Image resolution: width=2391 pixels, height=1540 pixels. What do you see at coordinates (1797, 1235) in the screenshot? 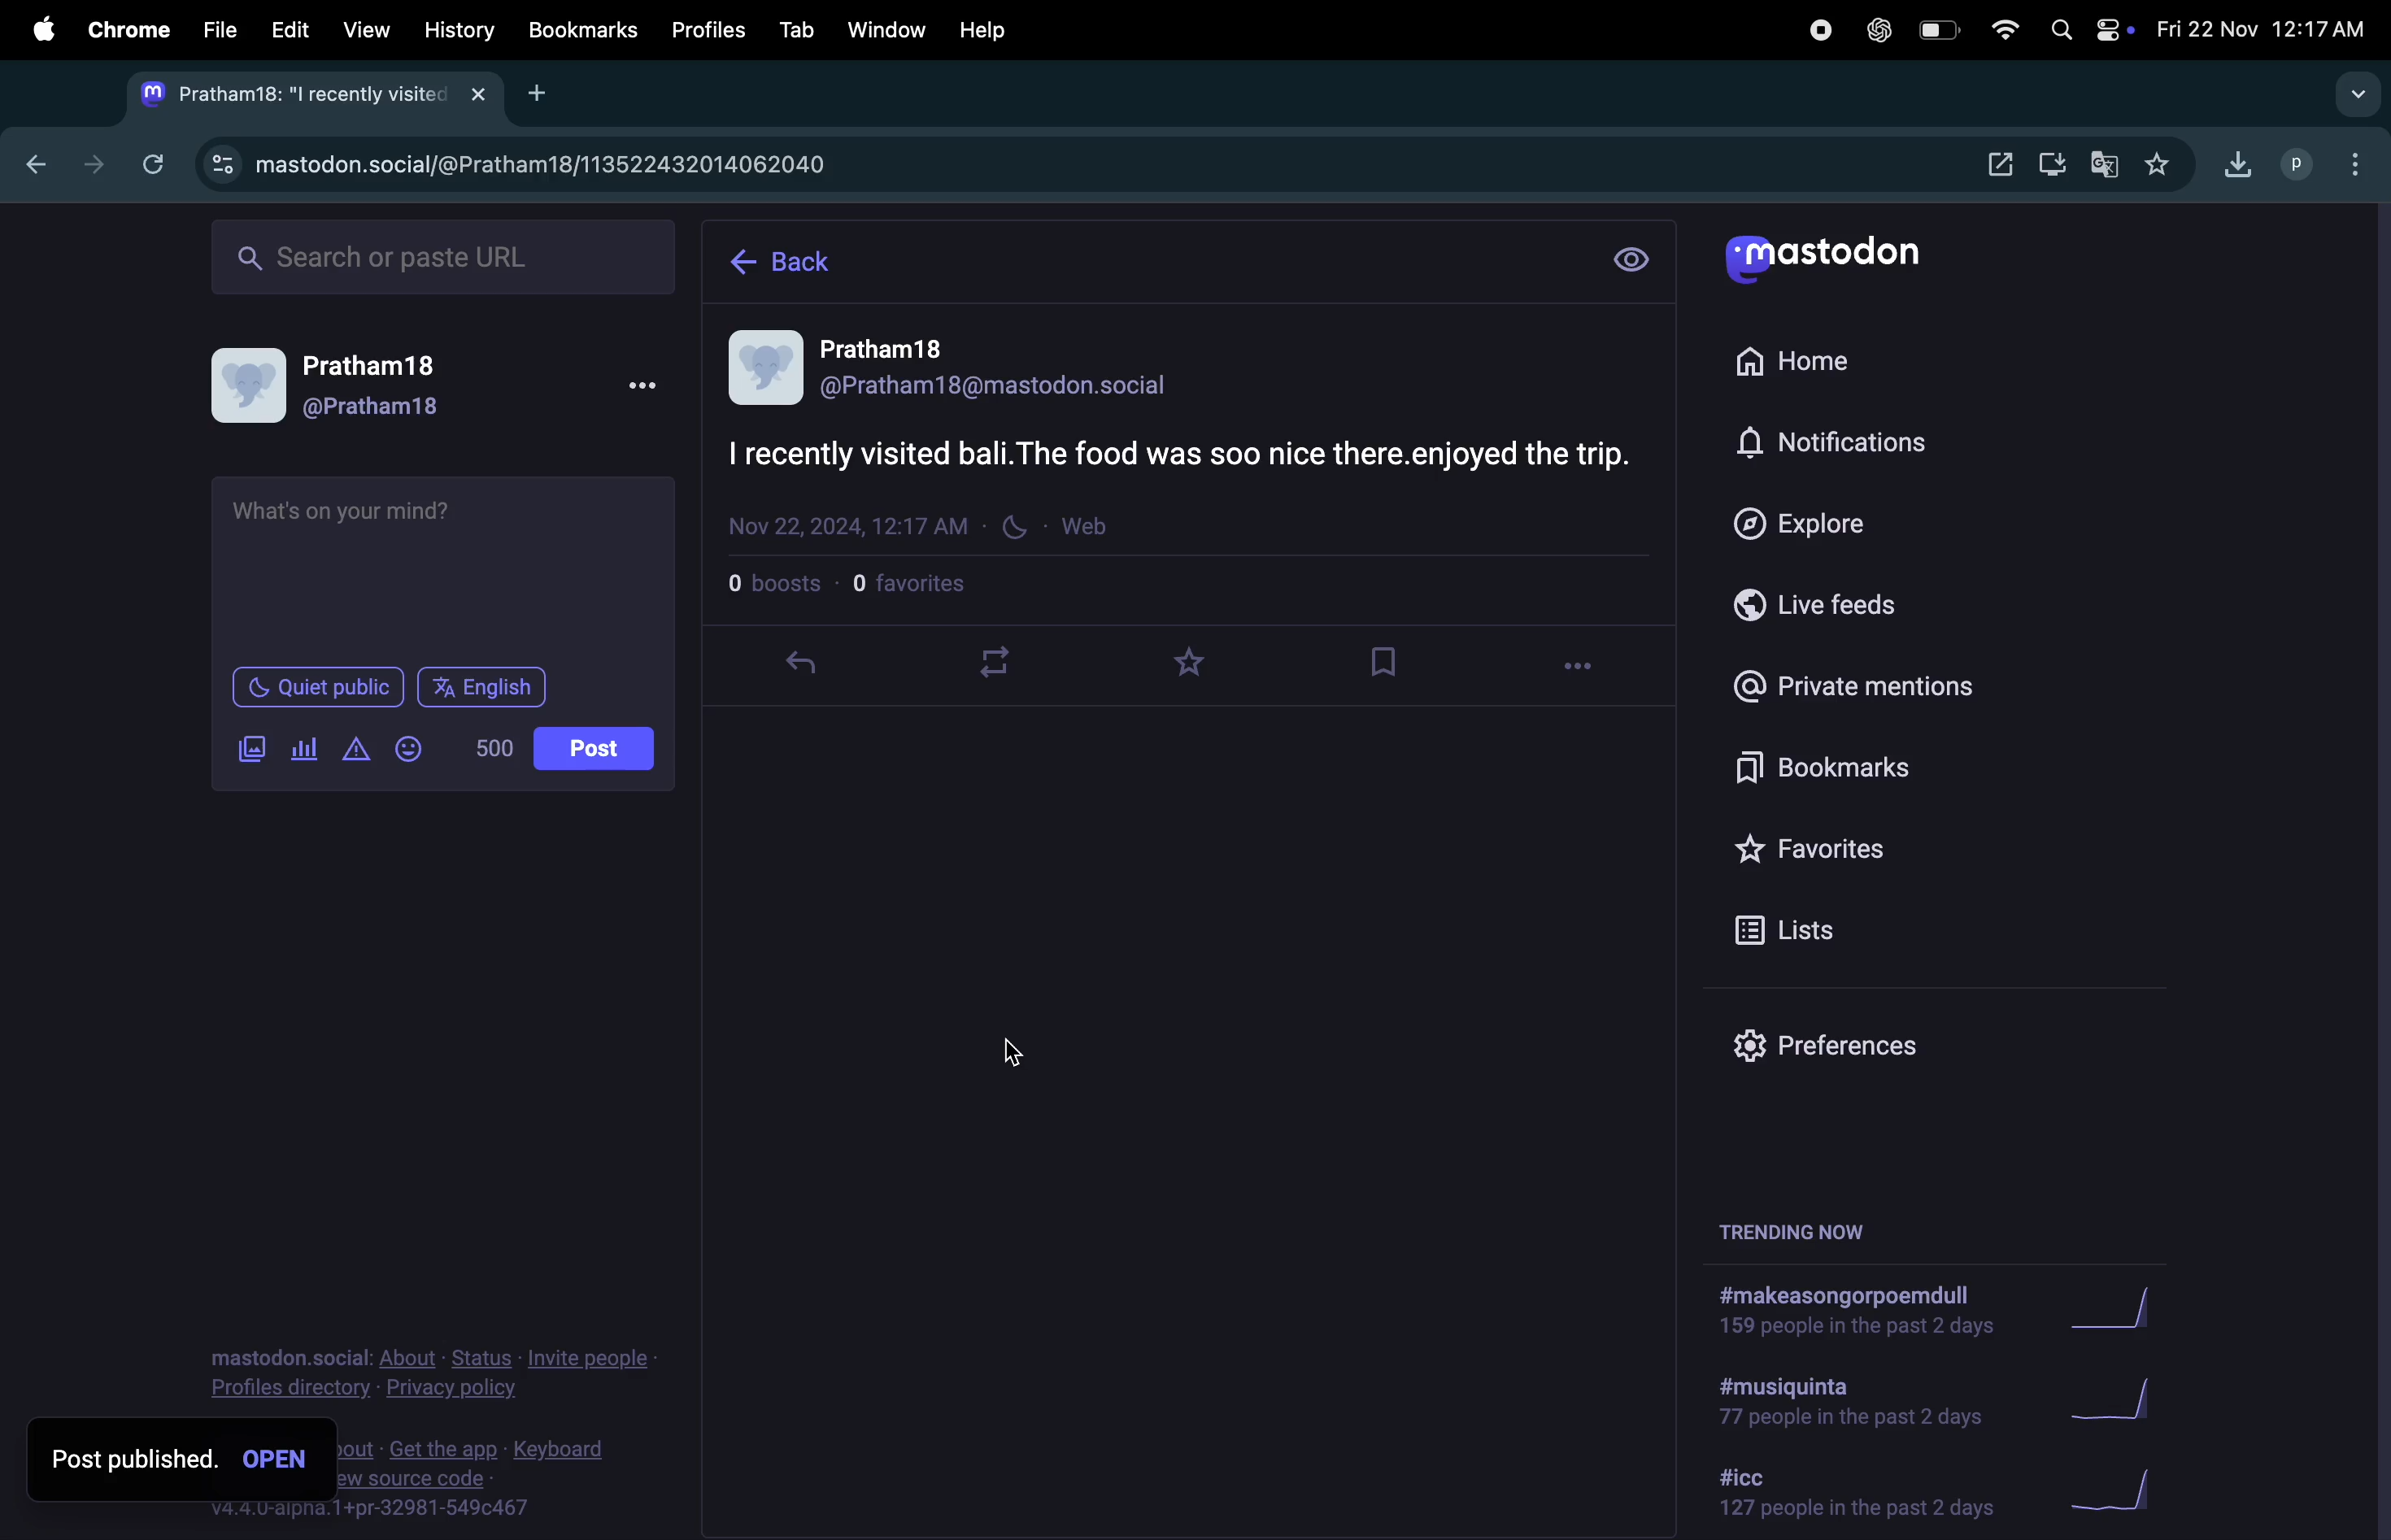
I see `trending now` at bounding box center [1797, 1235].